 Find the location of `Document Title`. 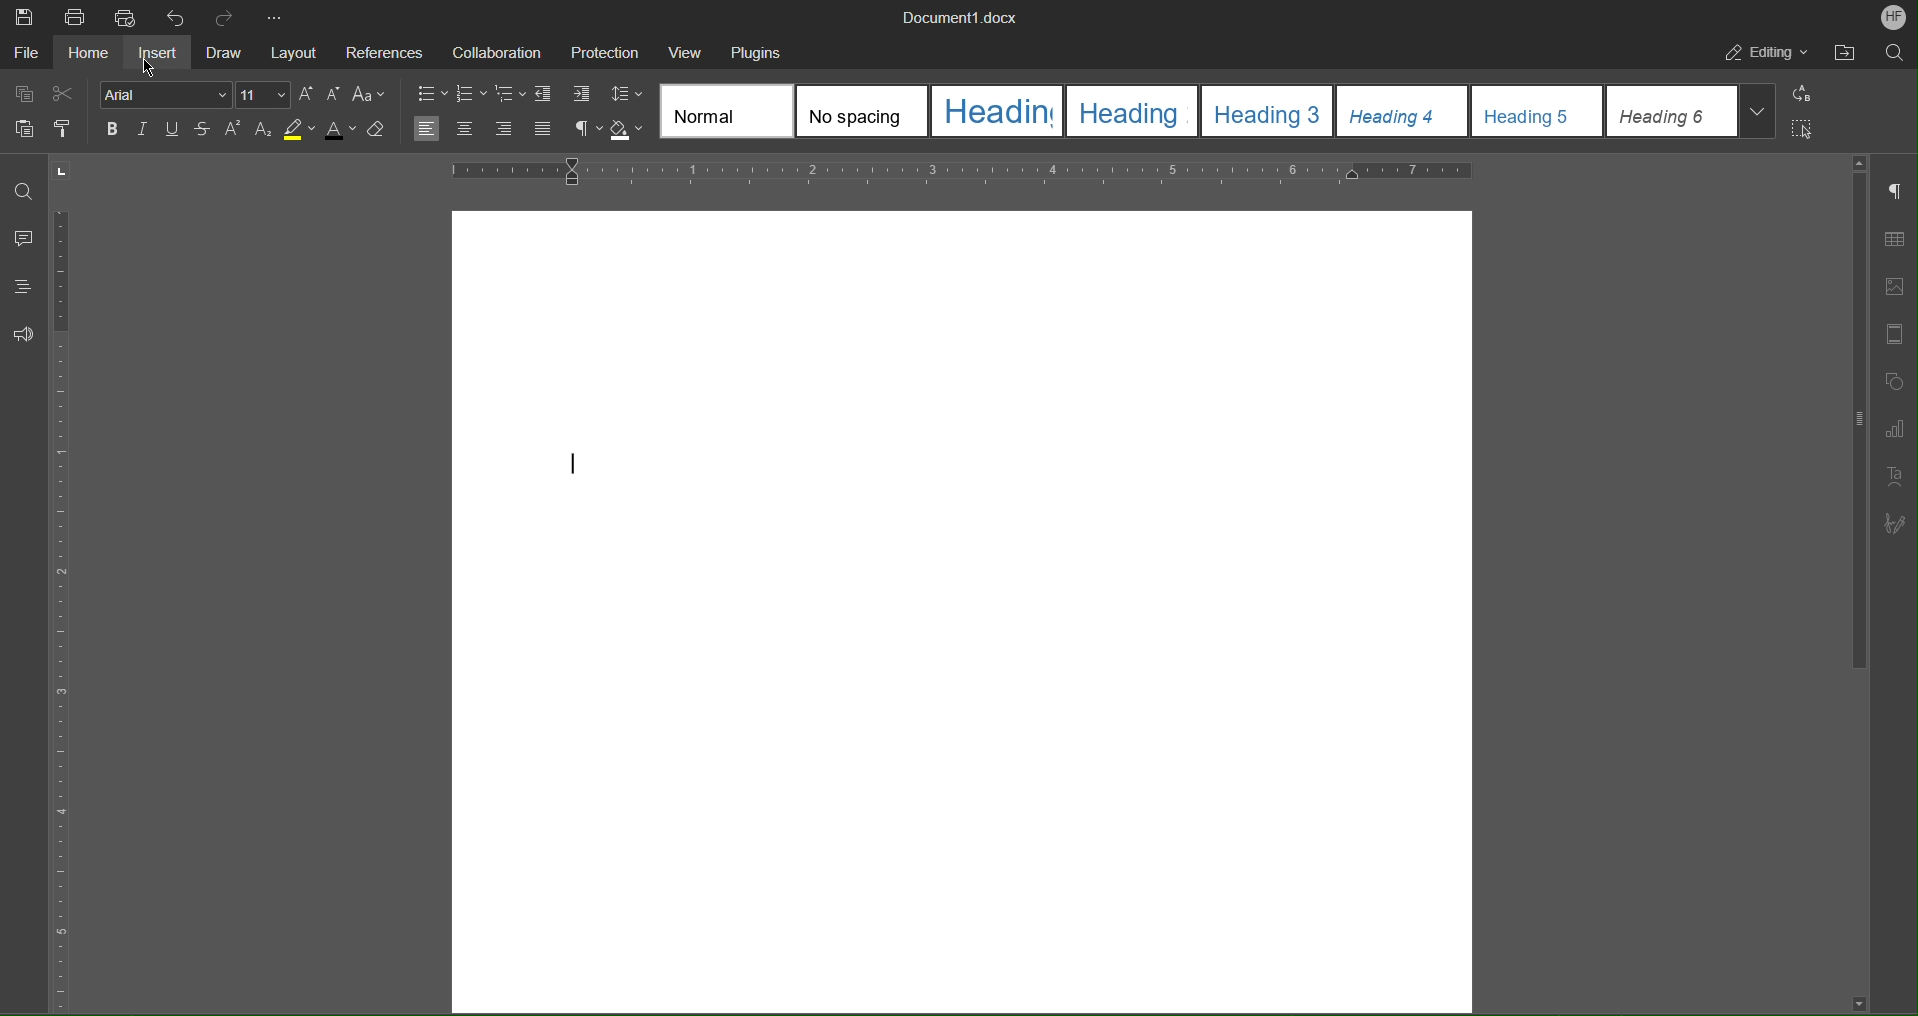

Document Title is located at coordinates (955, 17).